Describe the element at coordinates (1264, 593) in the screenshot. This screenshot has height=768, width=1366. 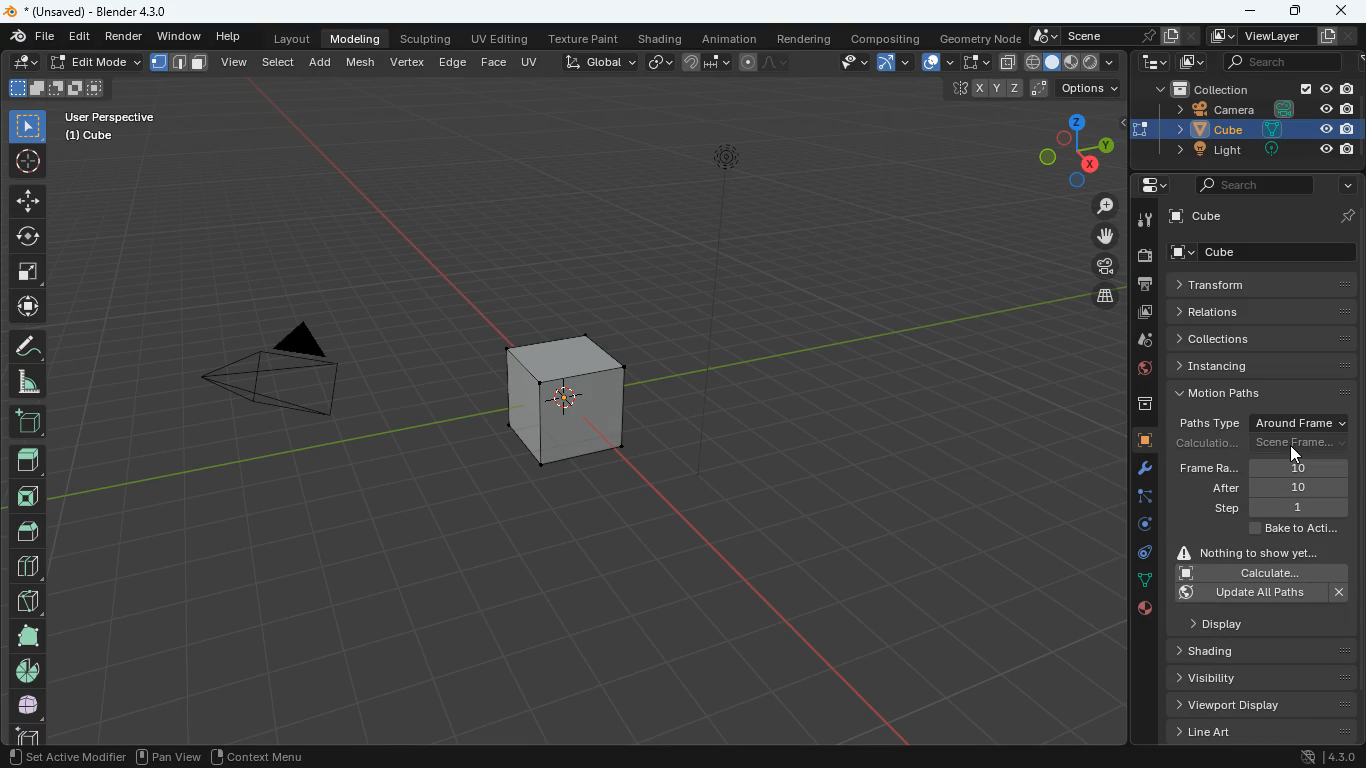
I see `update` at that location.